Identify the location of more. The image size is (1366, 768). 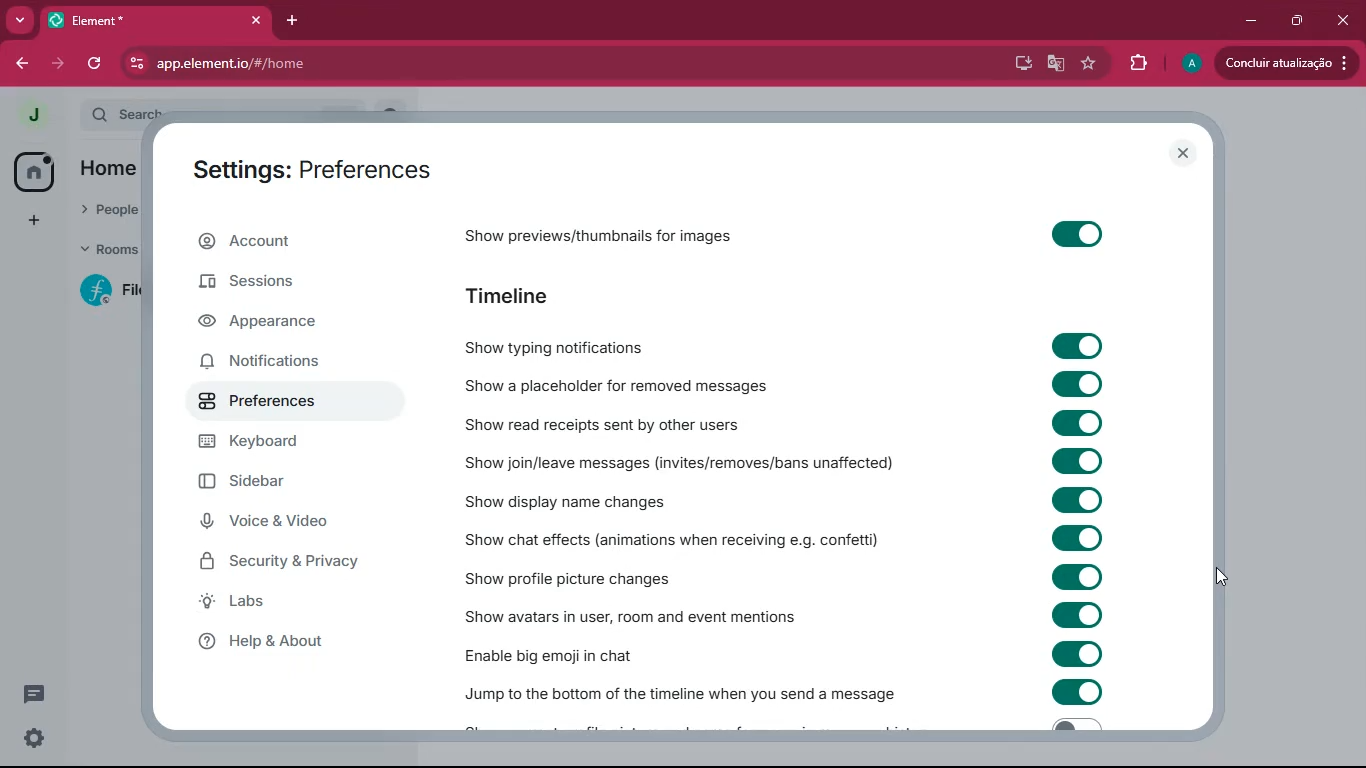
(18, 20).